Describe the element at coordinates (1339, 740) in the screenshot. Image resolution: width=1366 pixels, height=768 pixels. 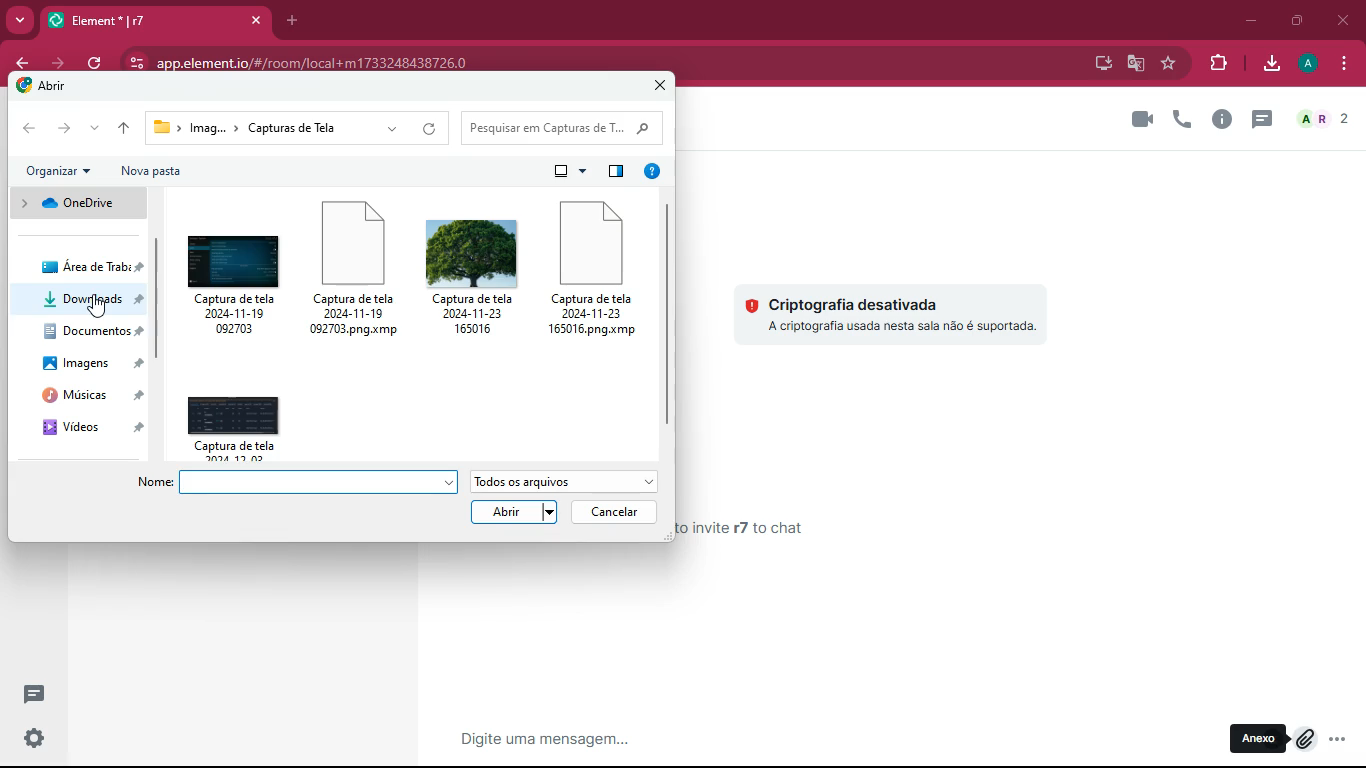
I see `more` at that location.